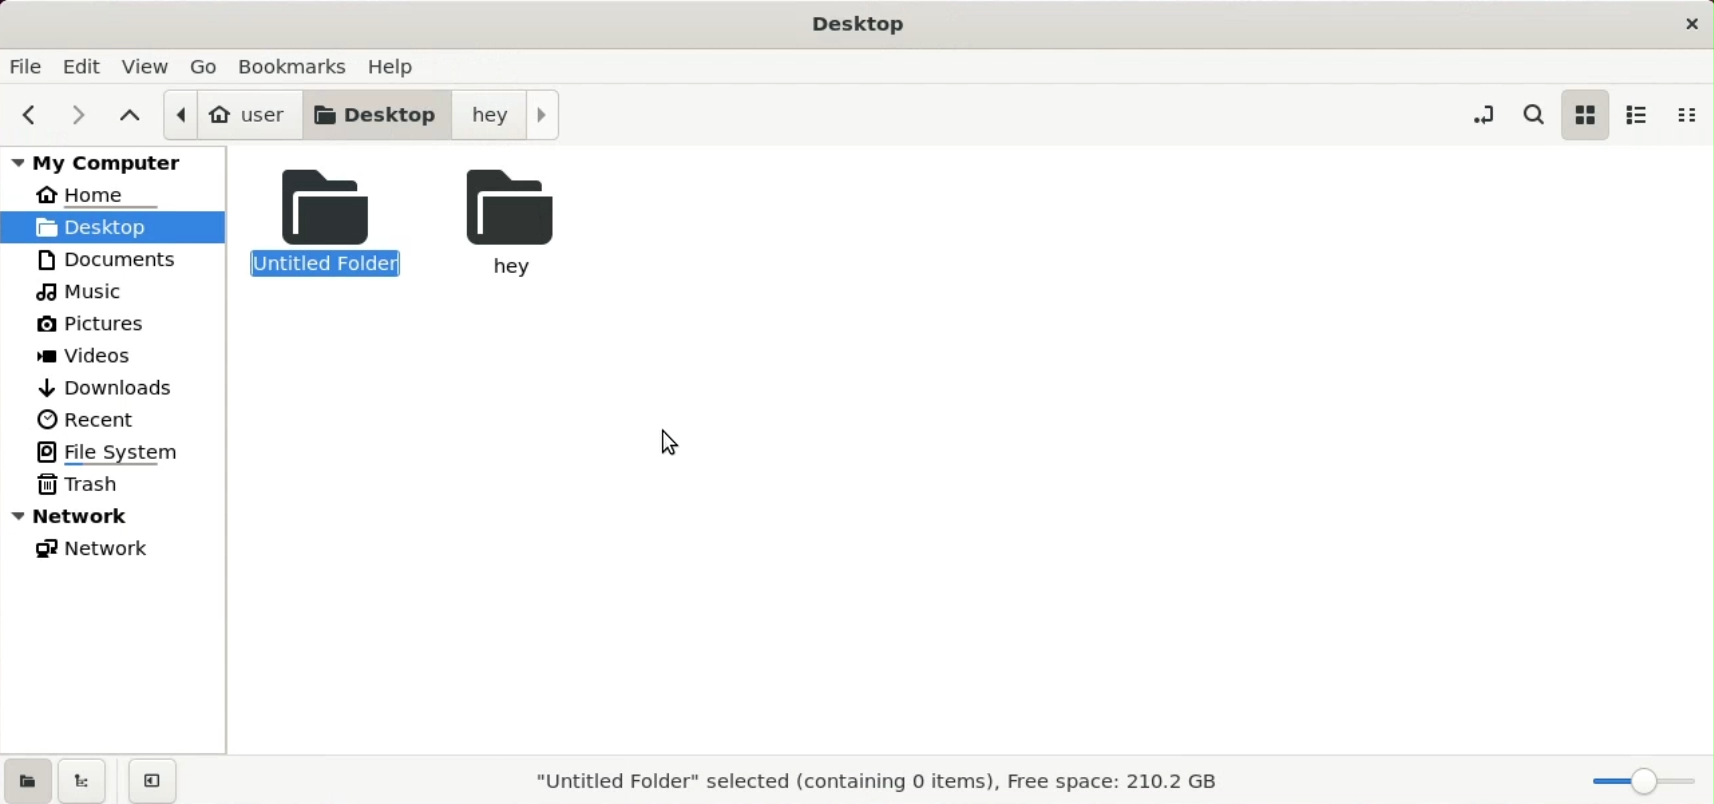 The height and width of the screenshot is (804, 1714). Describe the element at coordinates (1684, 114) in the screenshot. I see `compact view` at that location.